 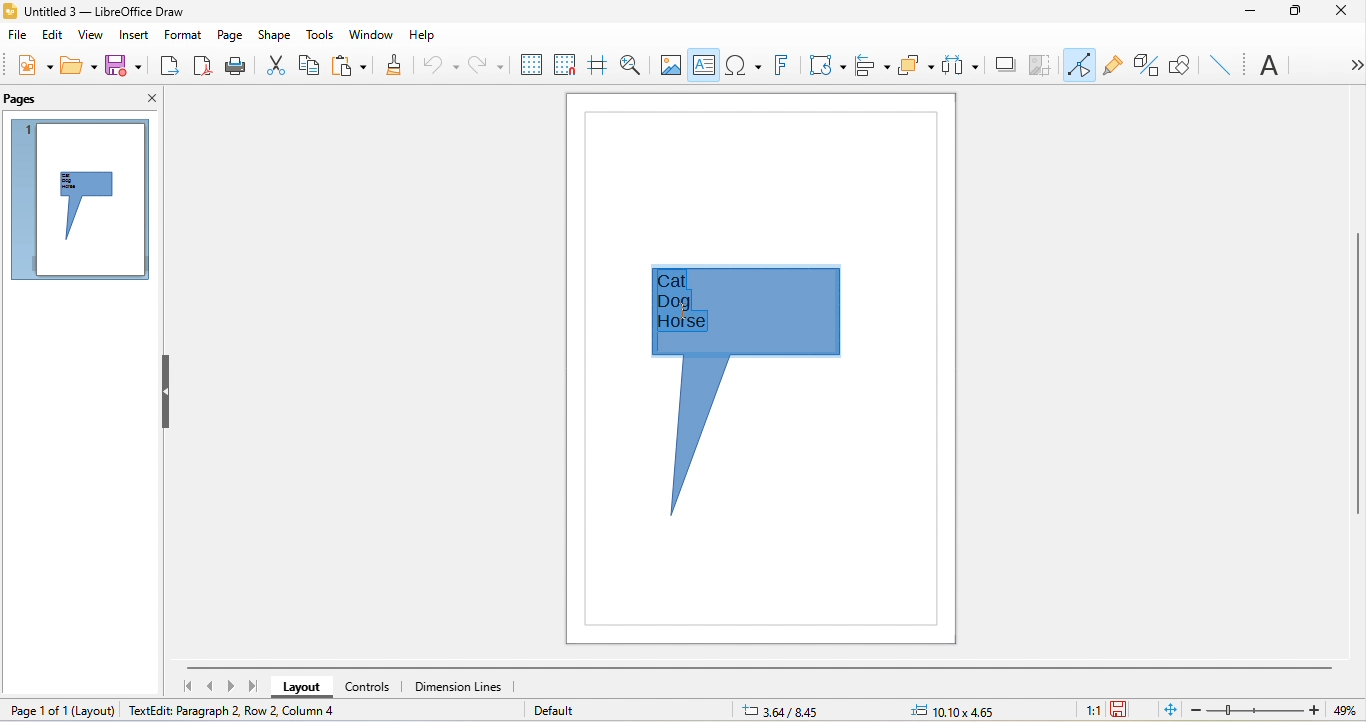 What do you see at coordinates (203, 68) in the screenshot?
I see `export directly as pdf` at bounding box center [203, 68].